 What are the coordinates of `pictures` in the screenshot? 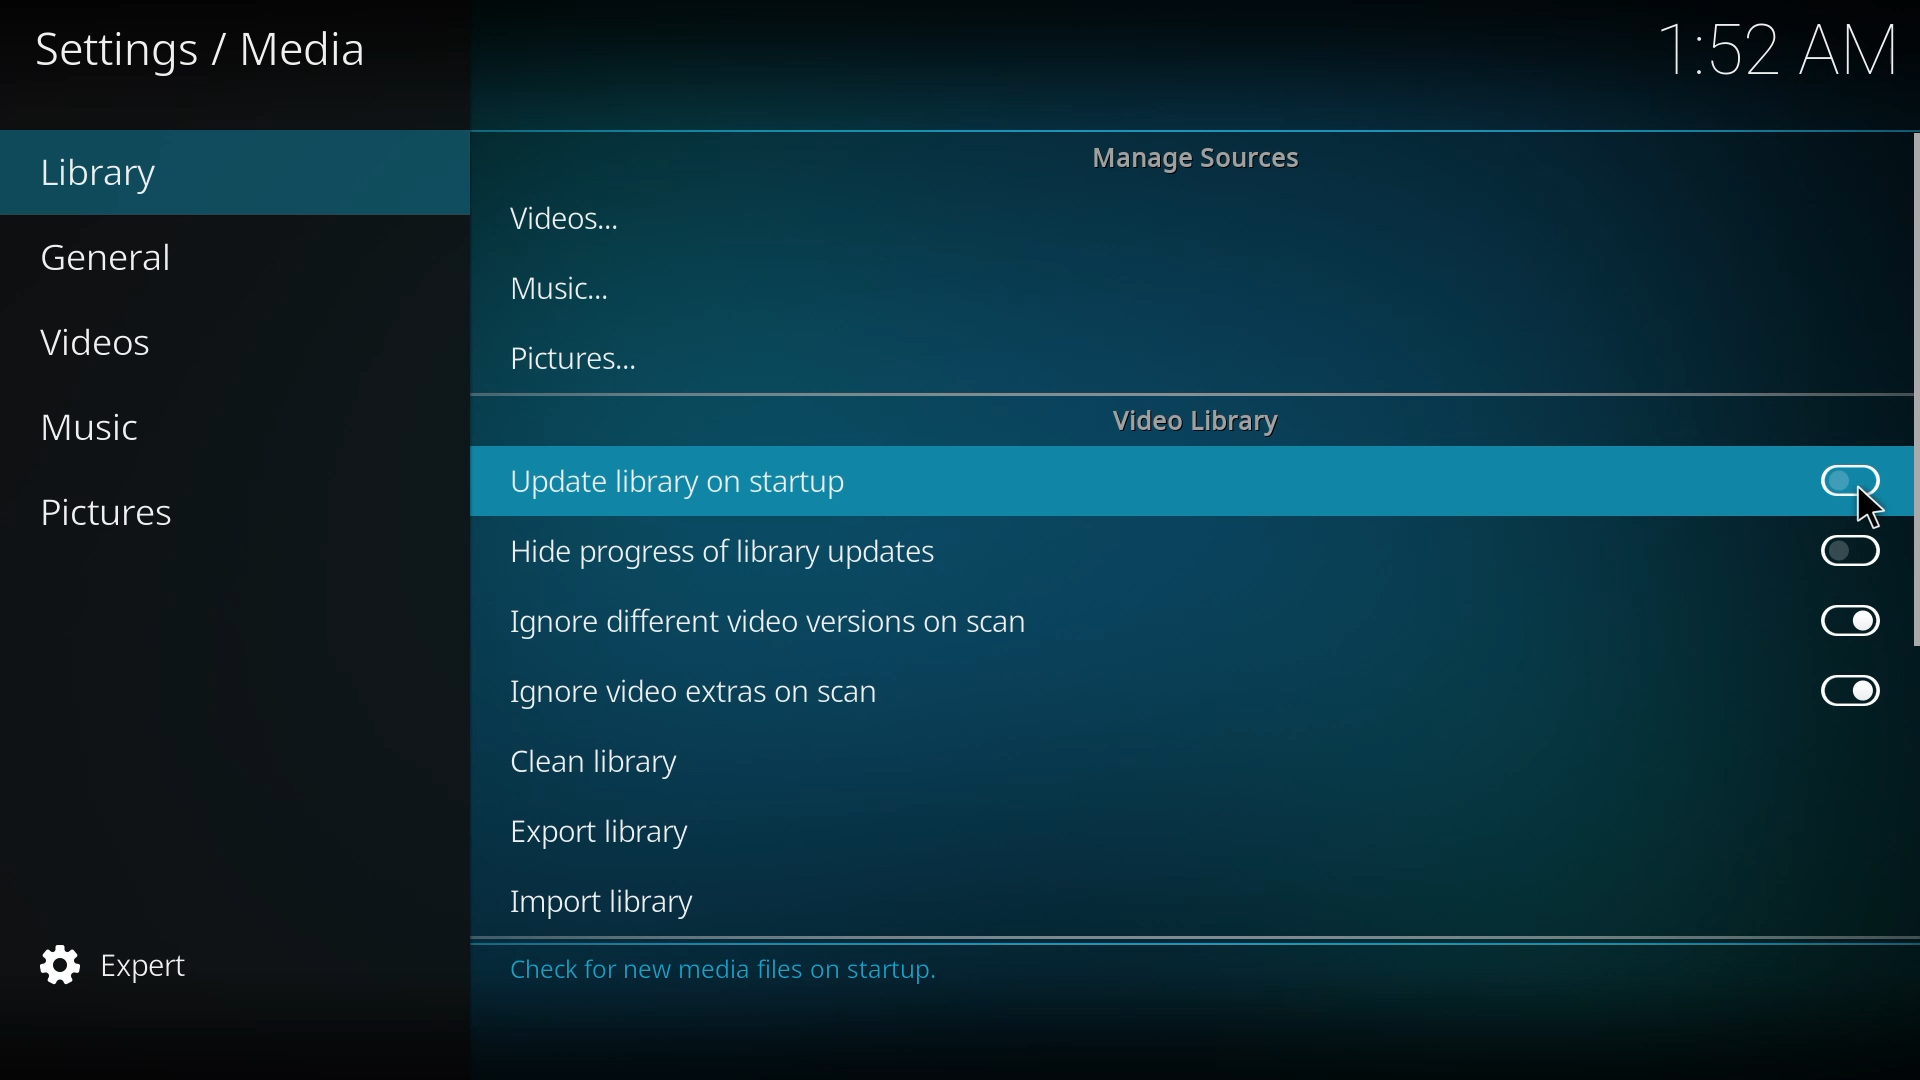 It's located at (118, 515).